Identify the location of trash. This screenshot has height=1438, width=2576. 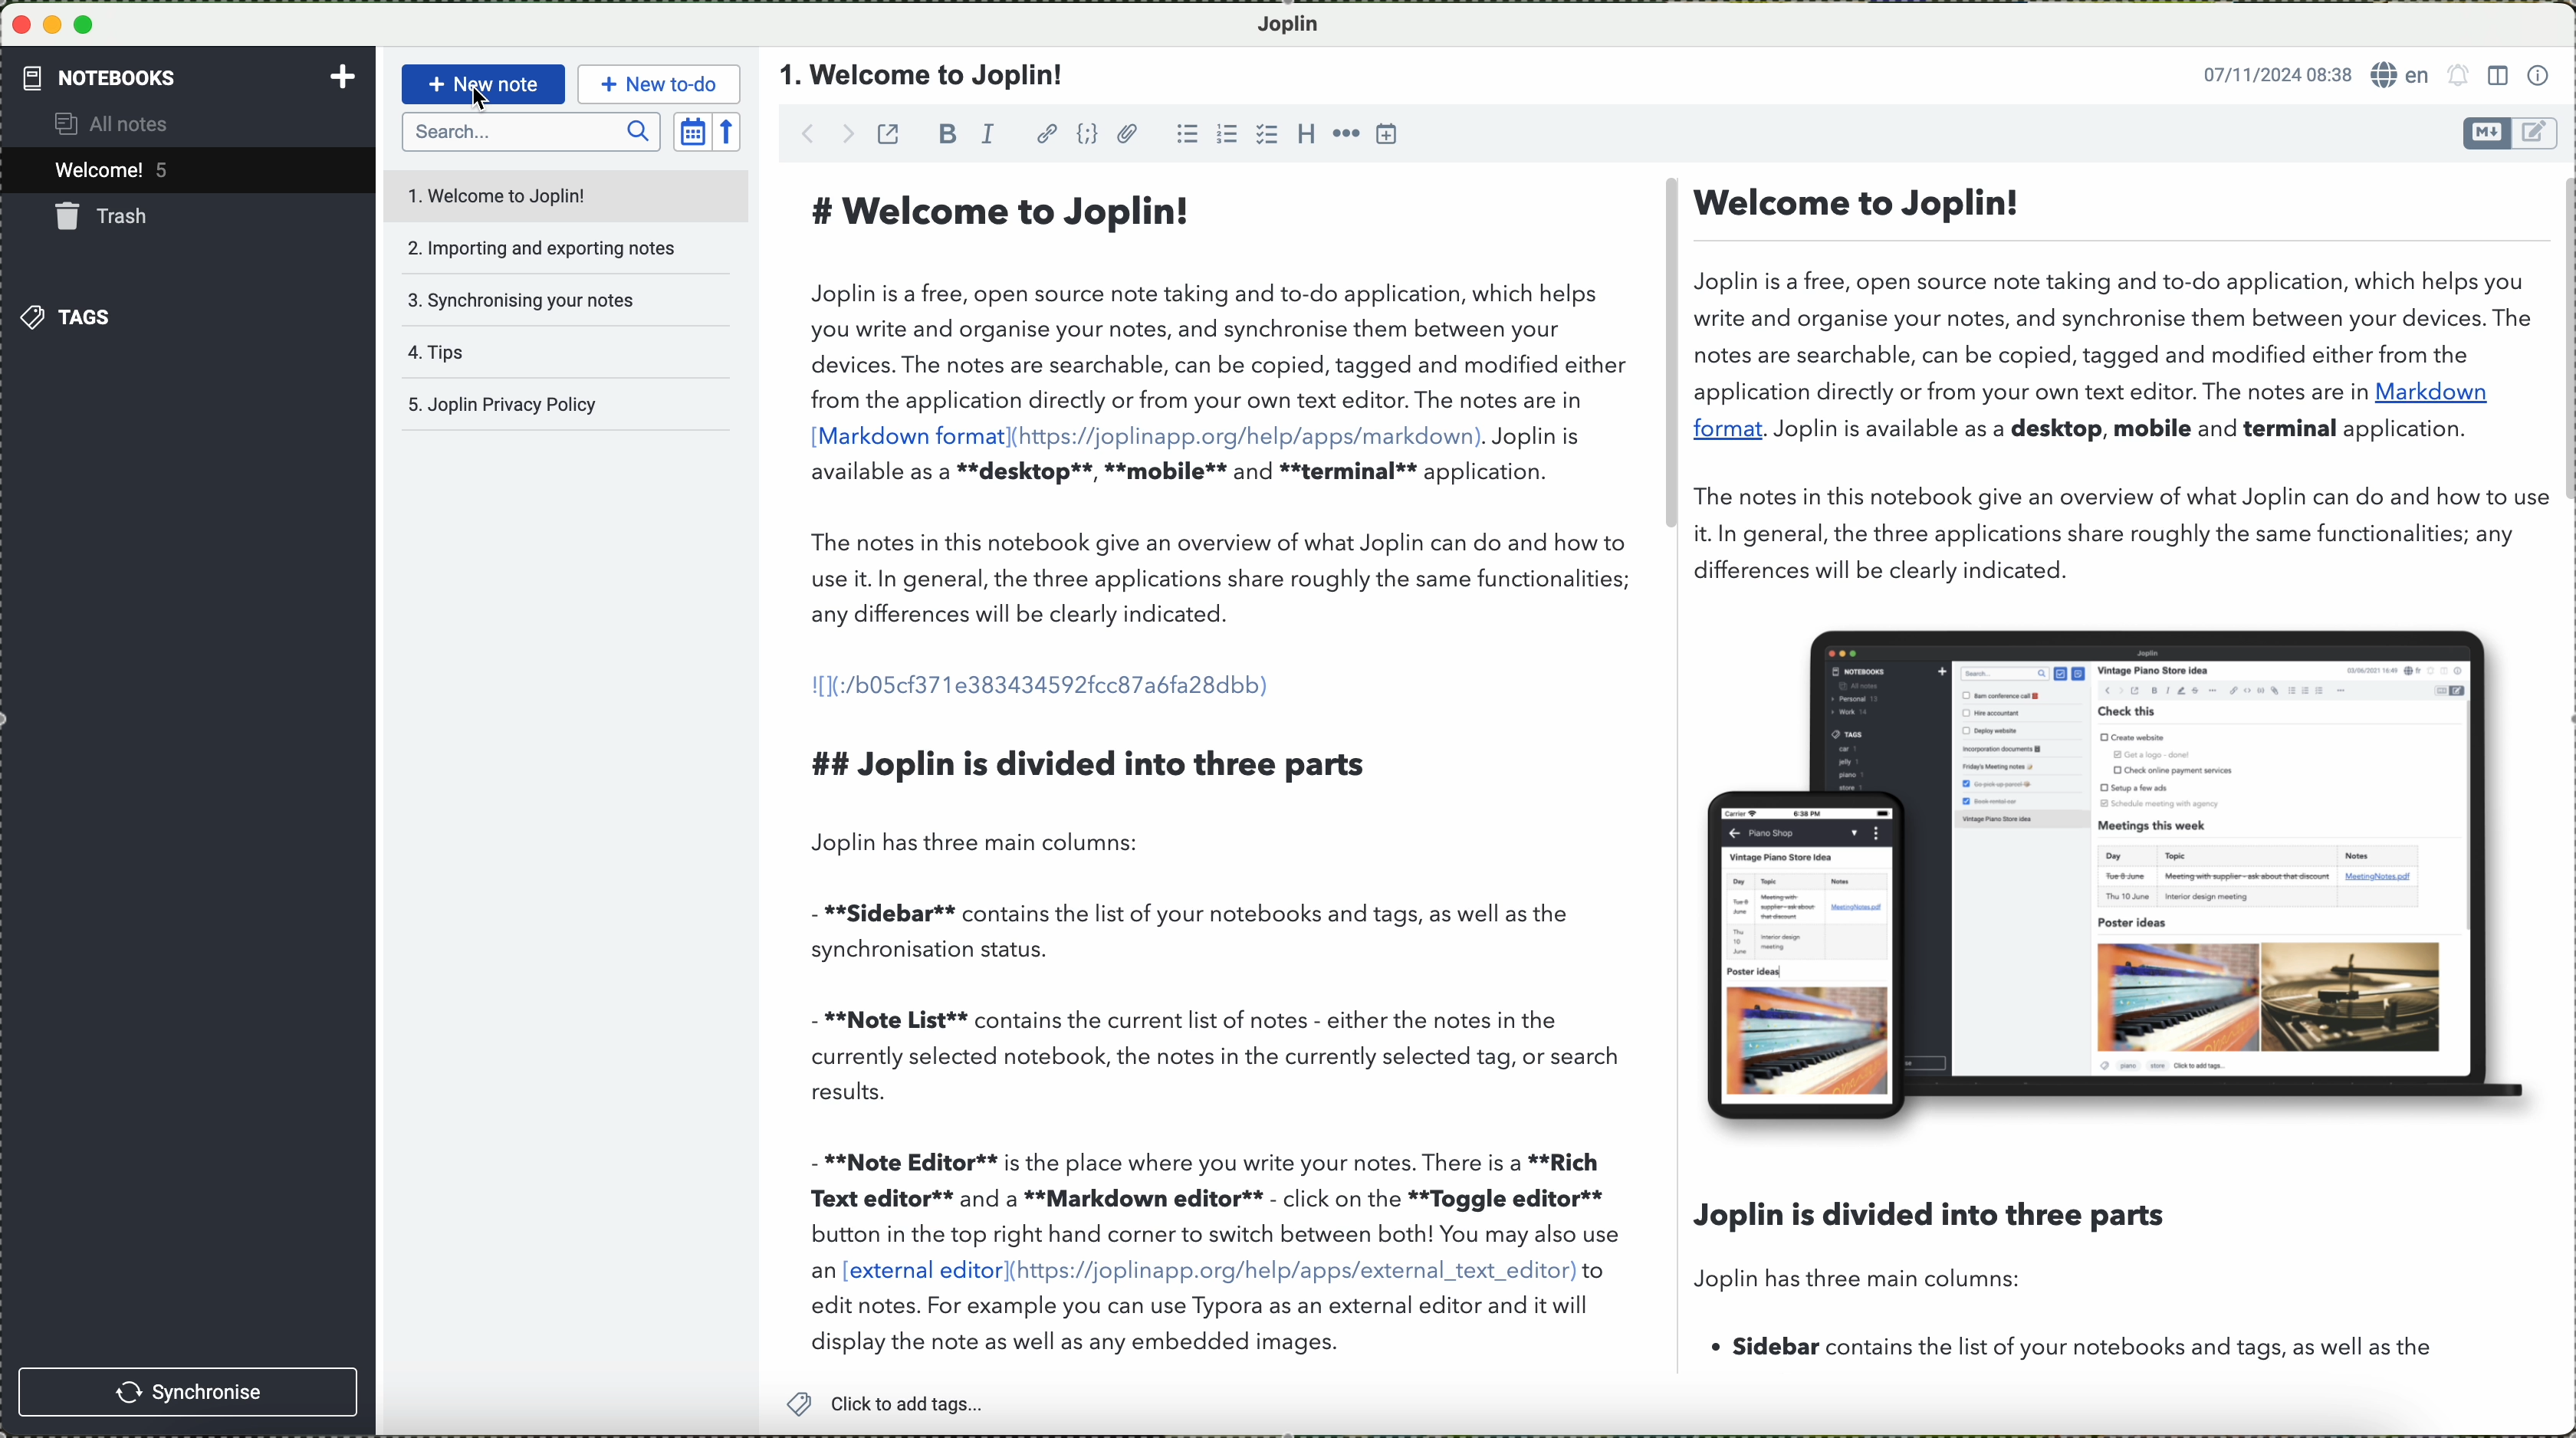
(106, 216).